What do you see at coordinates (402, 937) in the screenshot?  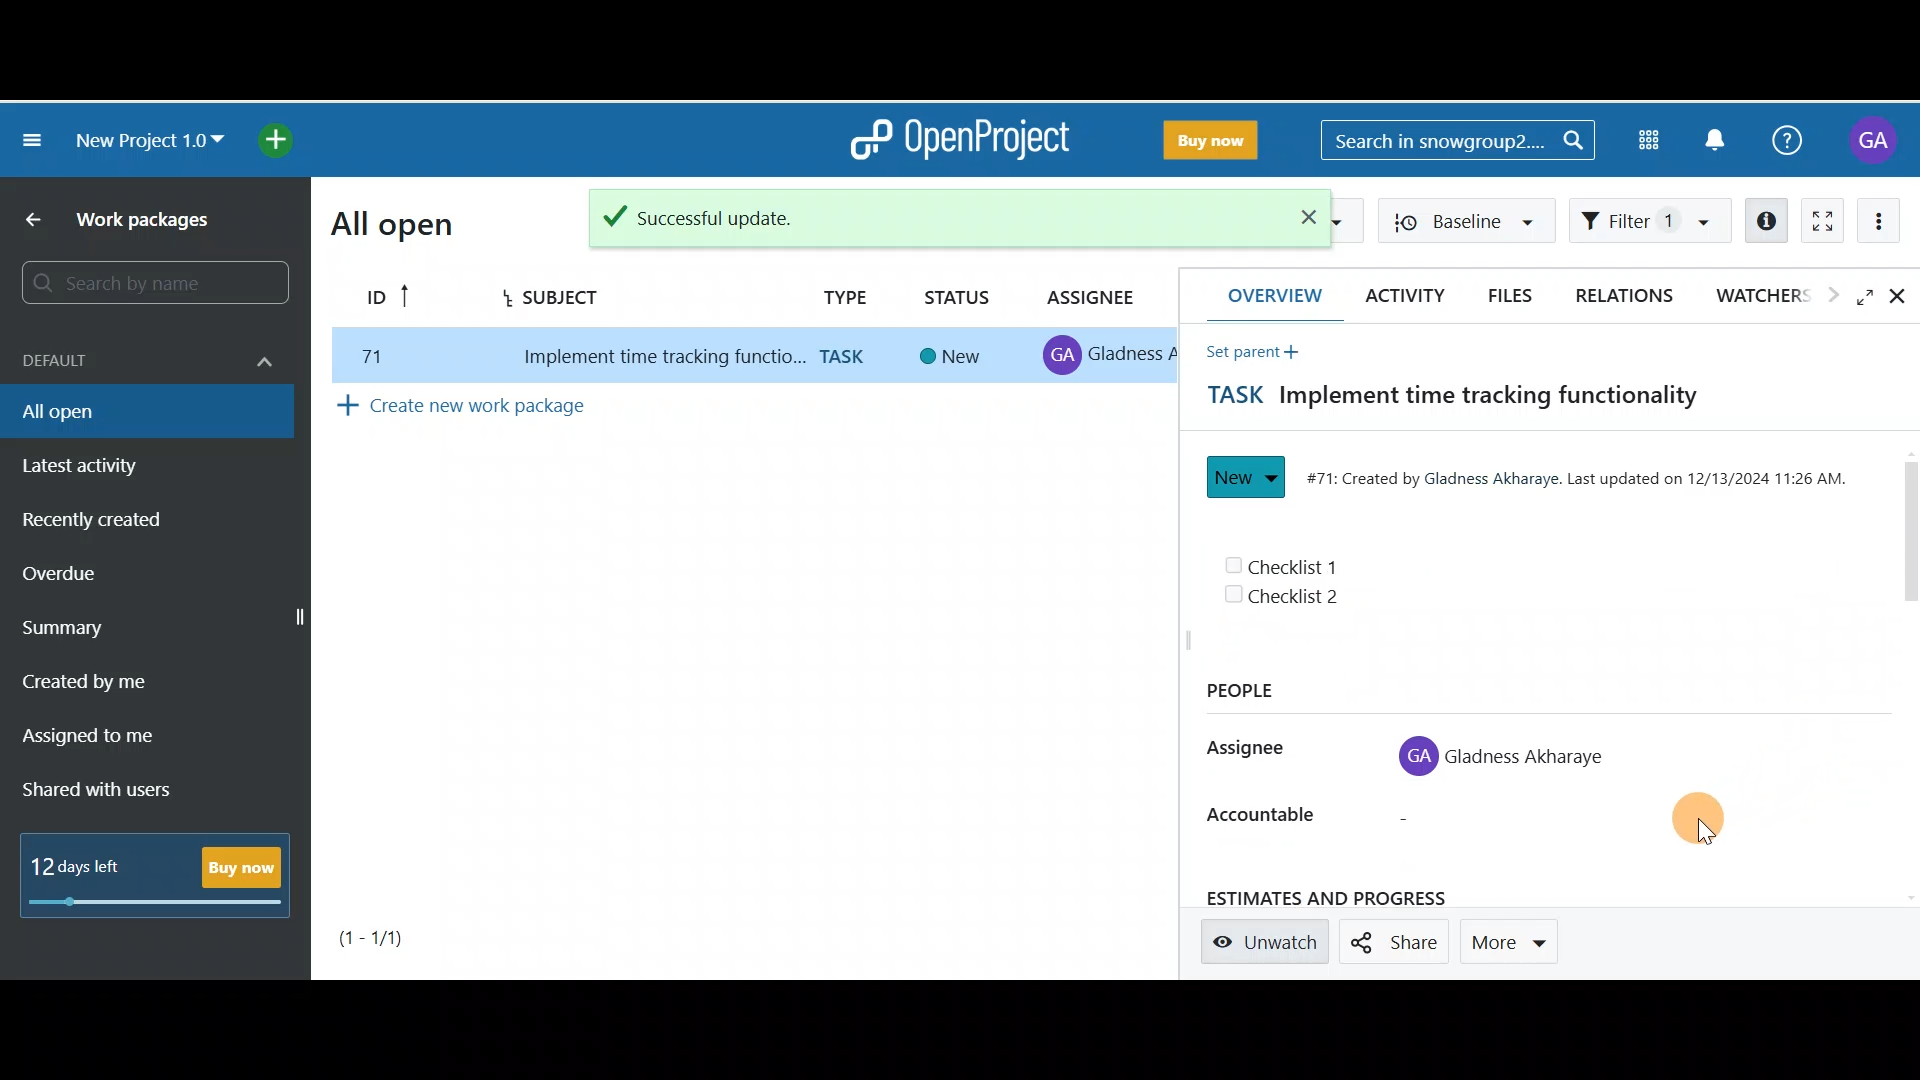 I see `Page number` at bounding box center [402, 937].